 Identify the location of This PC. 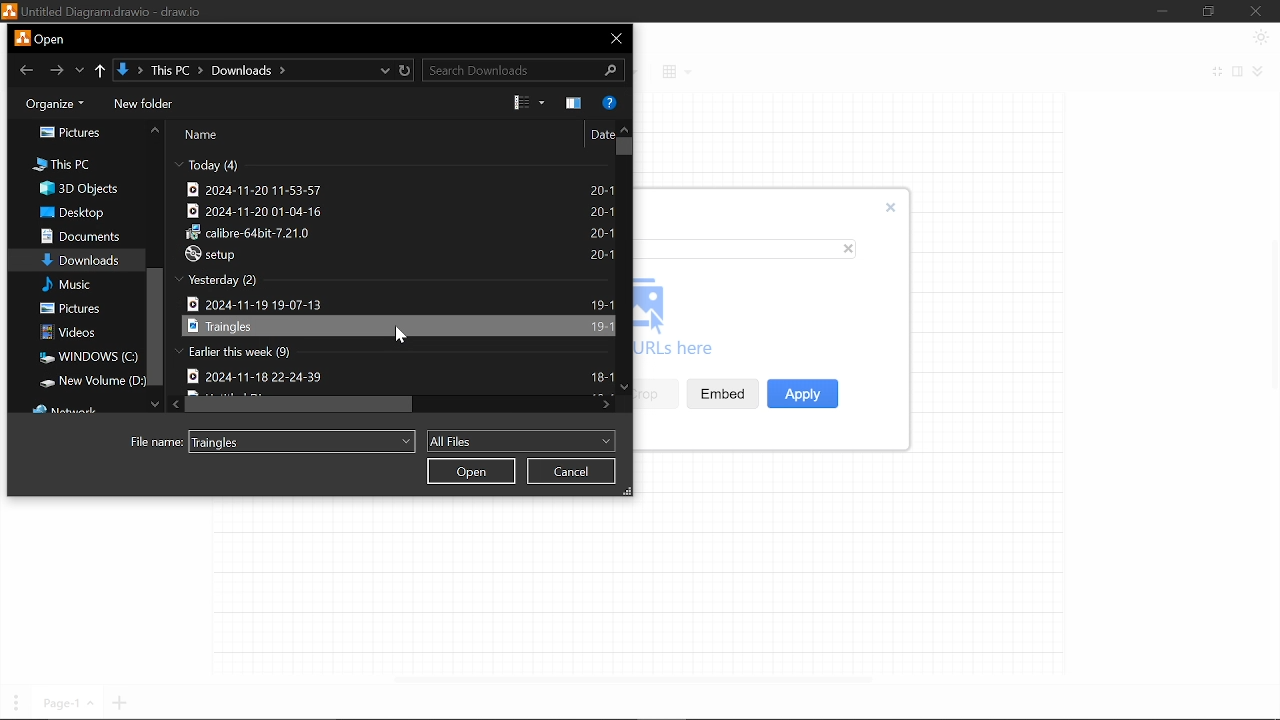
(72, 165).